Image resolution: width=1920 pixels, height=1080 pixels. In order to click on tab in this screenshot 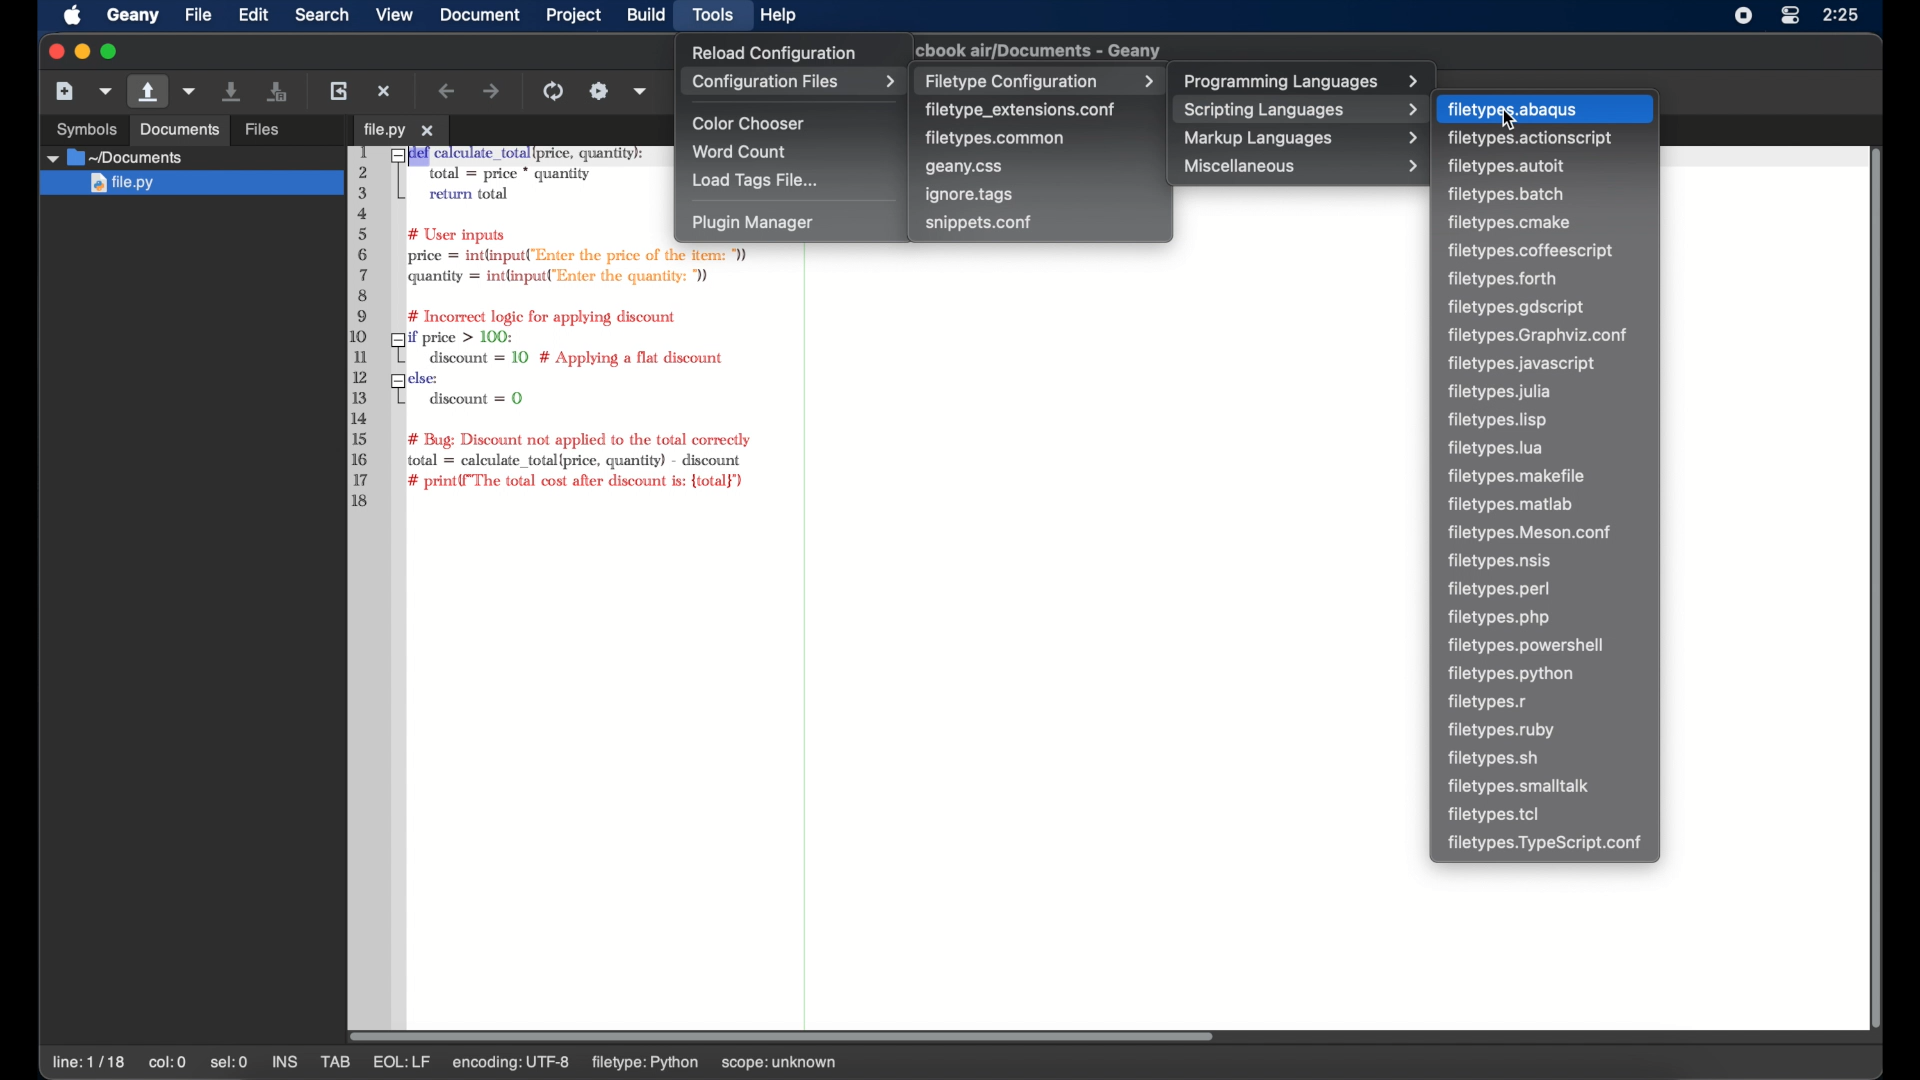, I will do `click(337, 1062)`.